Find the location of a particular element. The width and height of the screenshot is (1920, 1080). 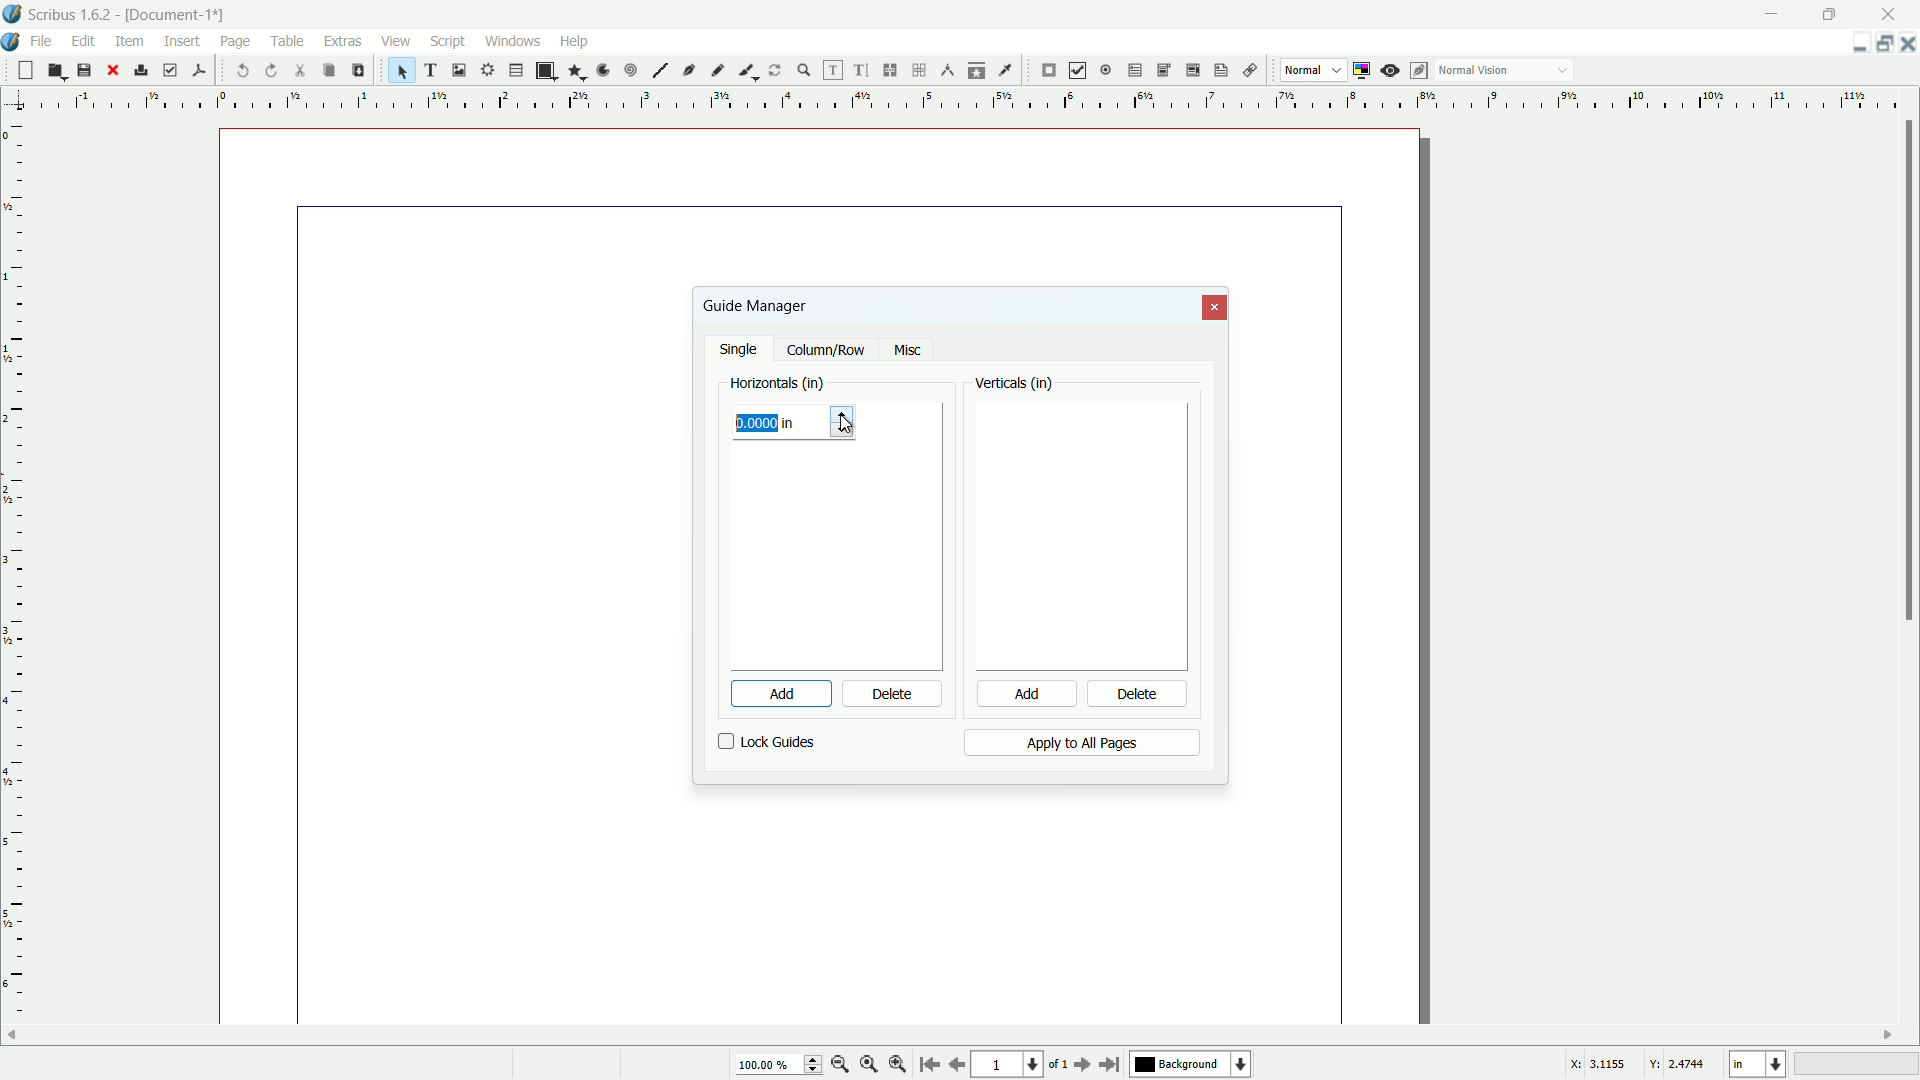

edit in preview mode is located at coordinates (1421, 70).